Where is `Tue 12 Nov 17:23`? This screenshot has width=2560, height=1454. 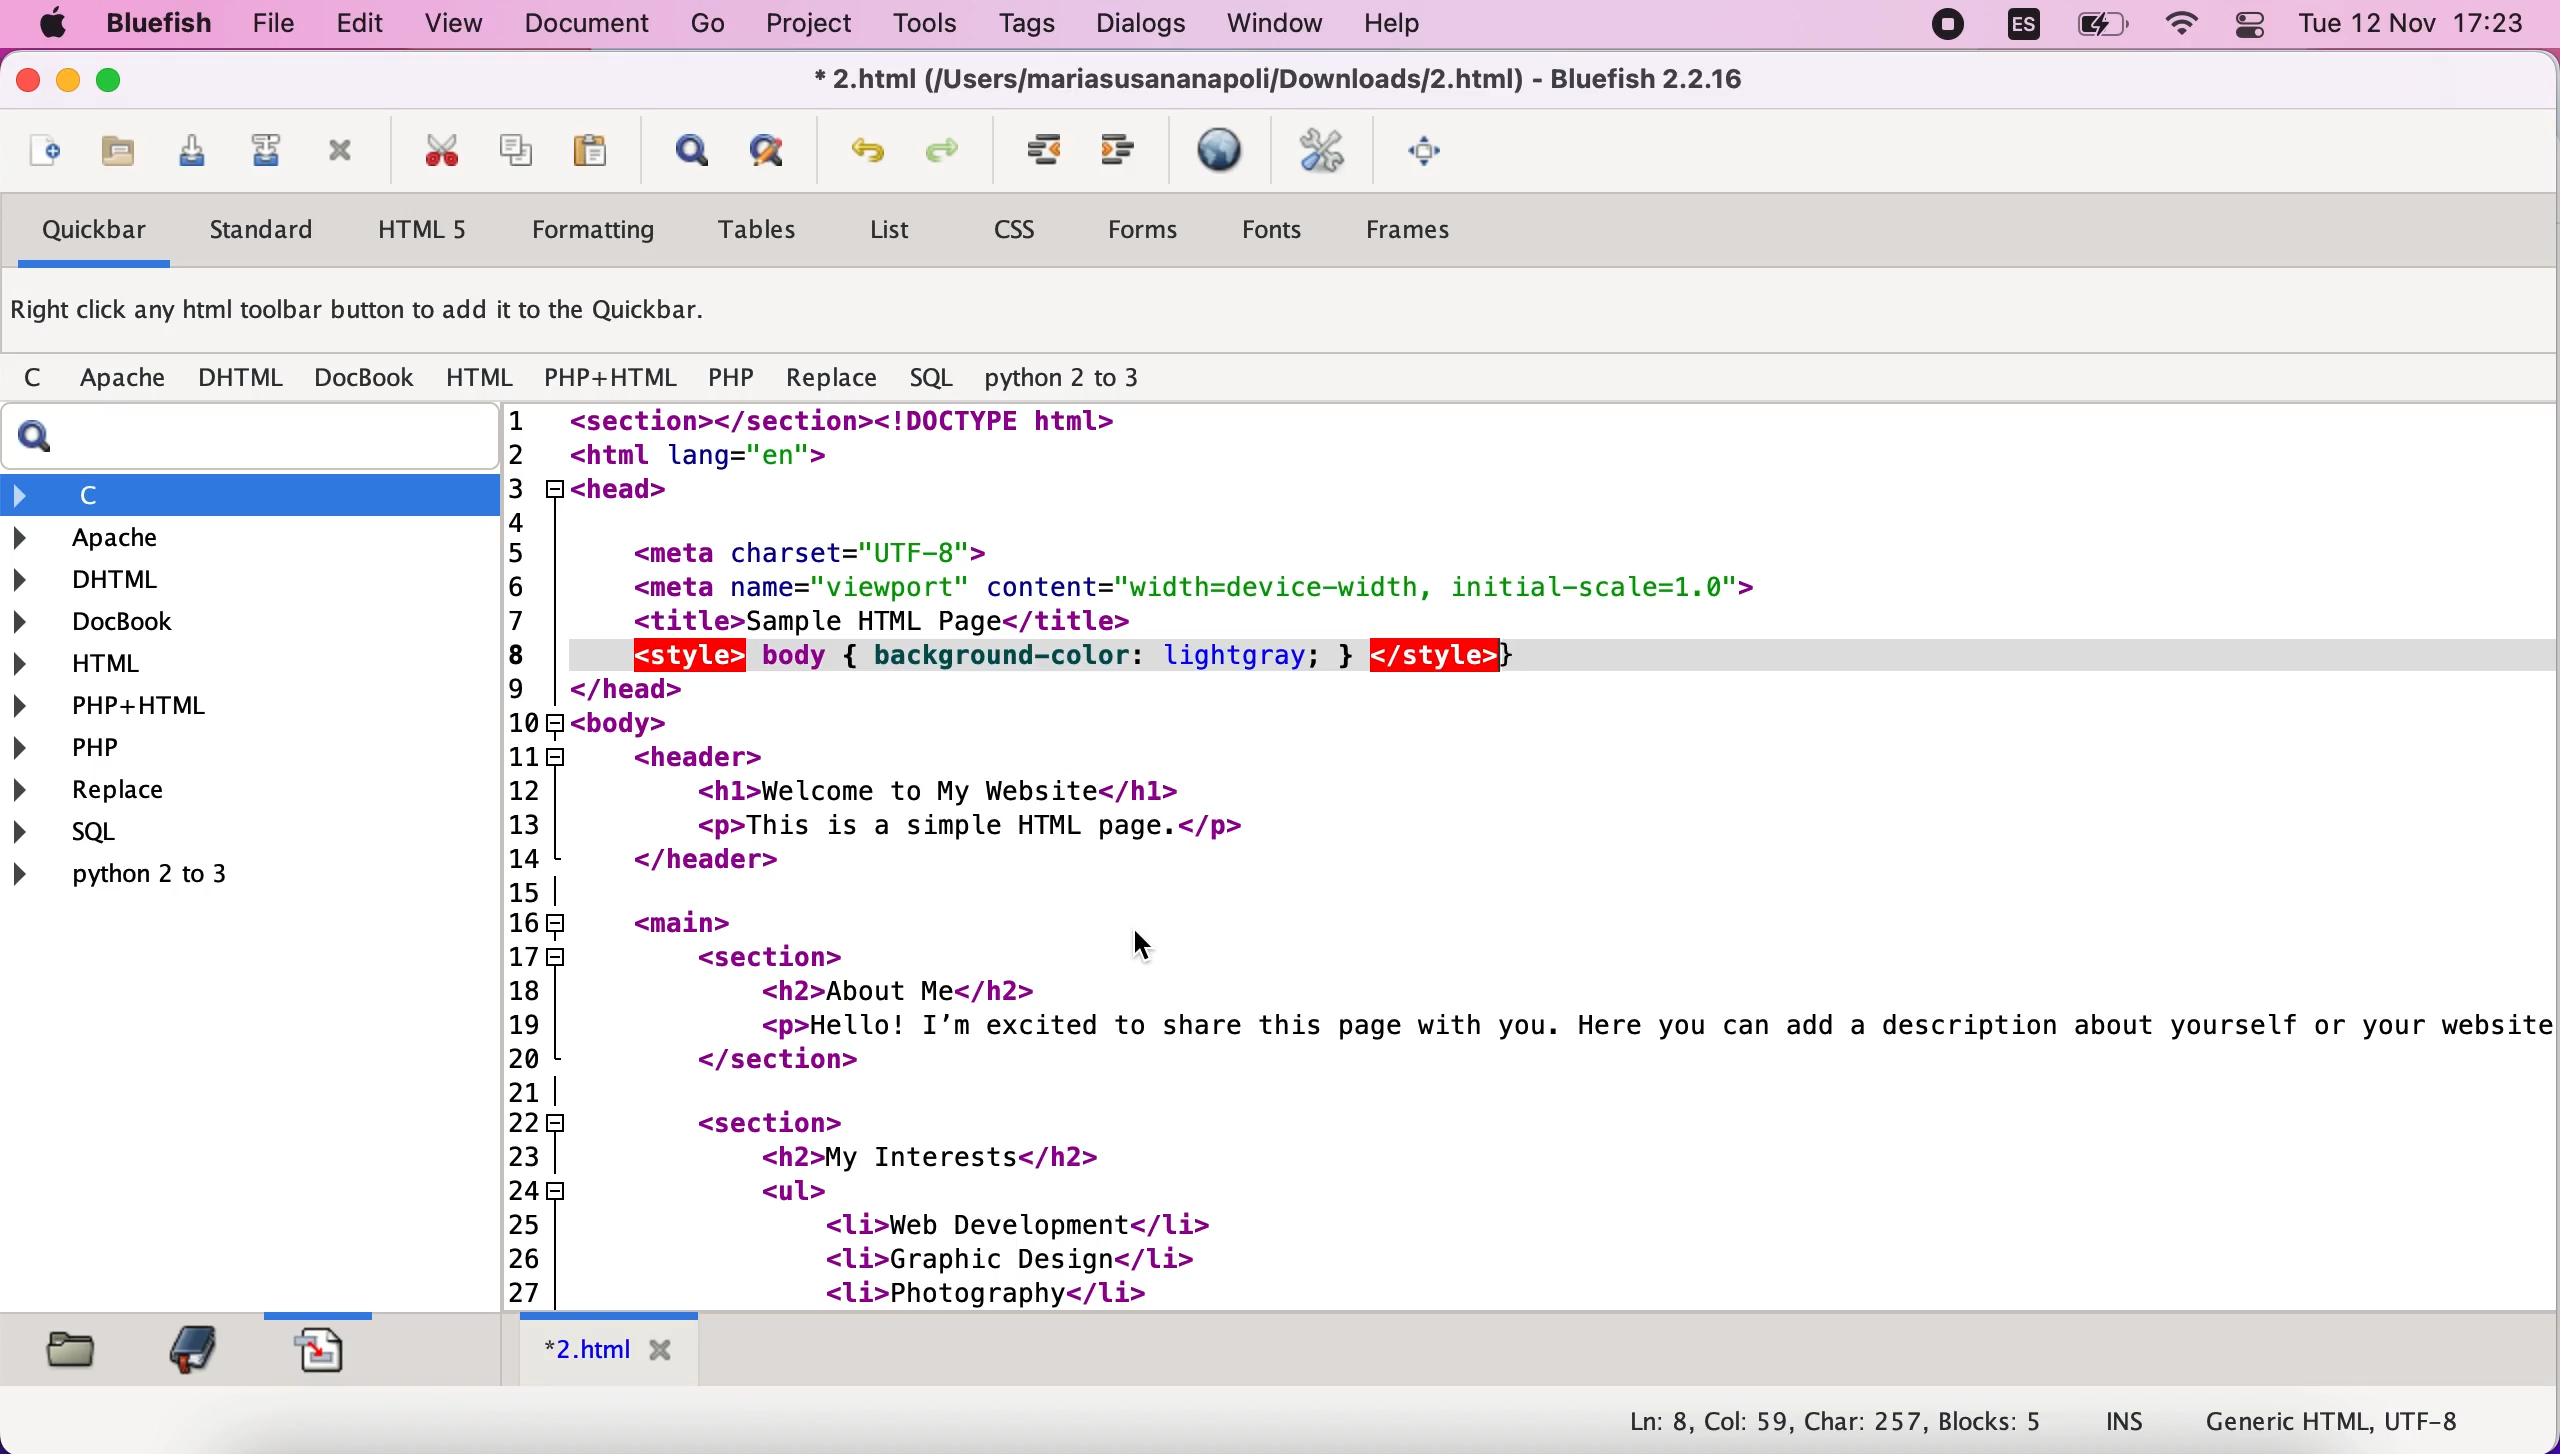
Tue 12 Nov 17:23 is located at coordinates (2413, 25).